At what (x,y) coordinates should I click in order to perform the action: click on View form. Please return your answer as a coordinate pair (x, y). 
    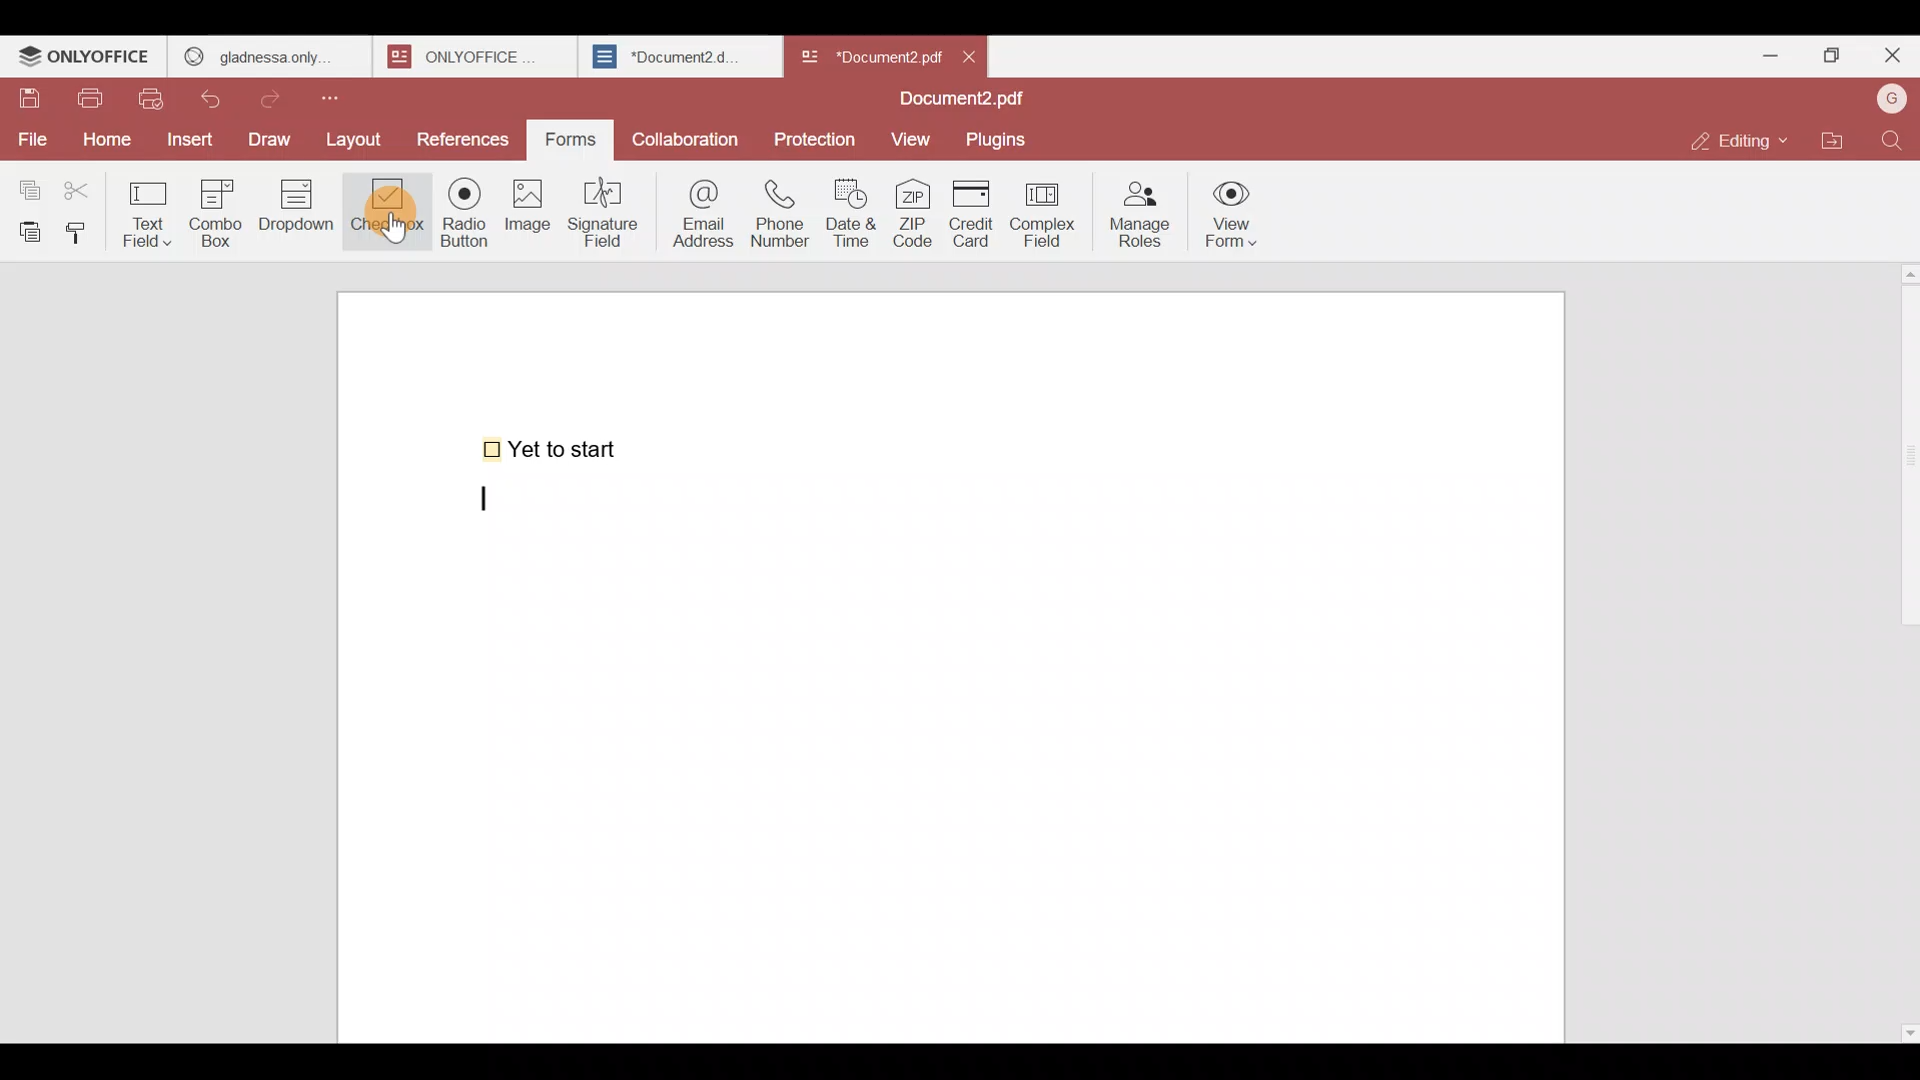
    Looking at the image, I should click on (1234, 215).